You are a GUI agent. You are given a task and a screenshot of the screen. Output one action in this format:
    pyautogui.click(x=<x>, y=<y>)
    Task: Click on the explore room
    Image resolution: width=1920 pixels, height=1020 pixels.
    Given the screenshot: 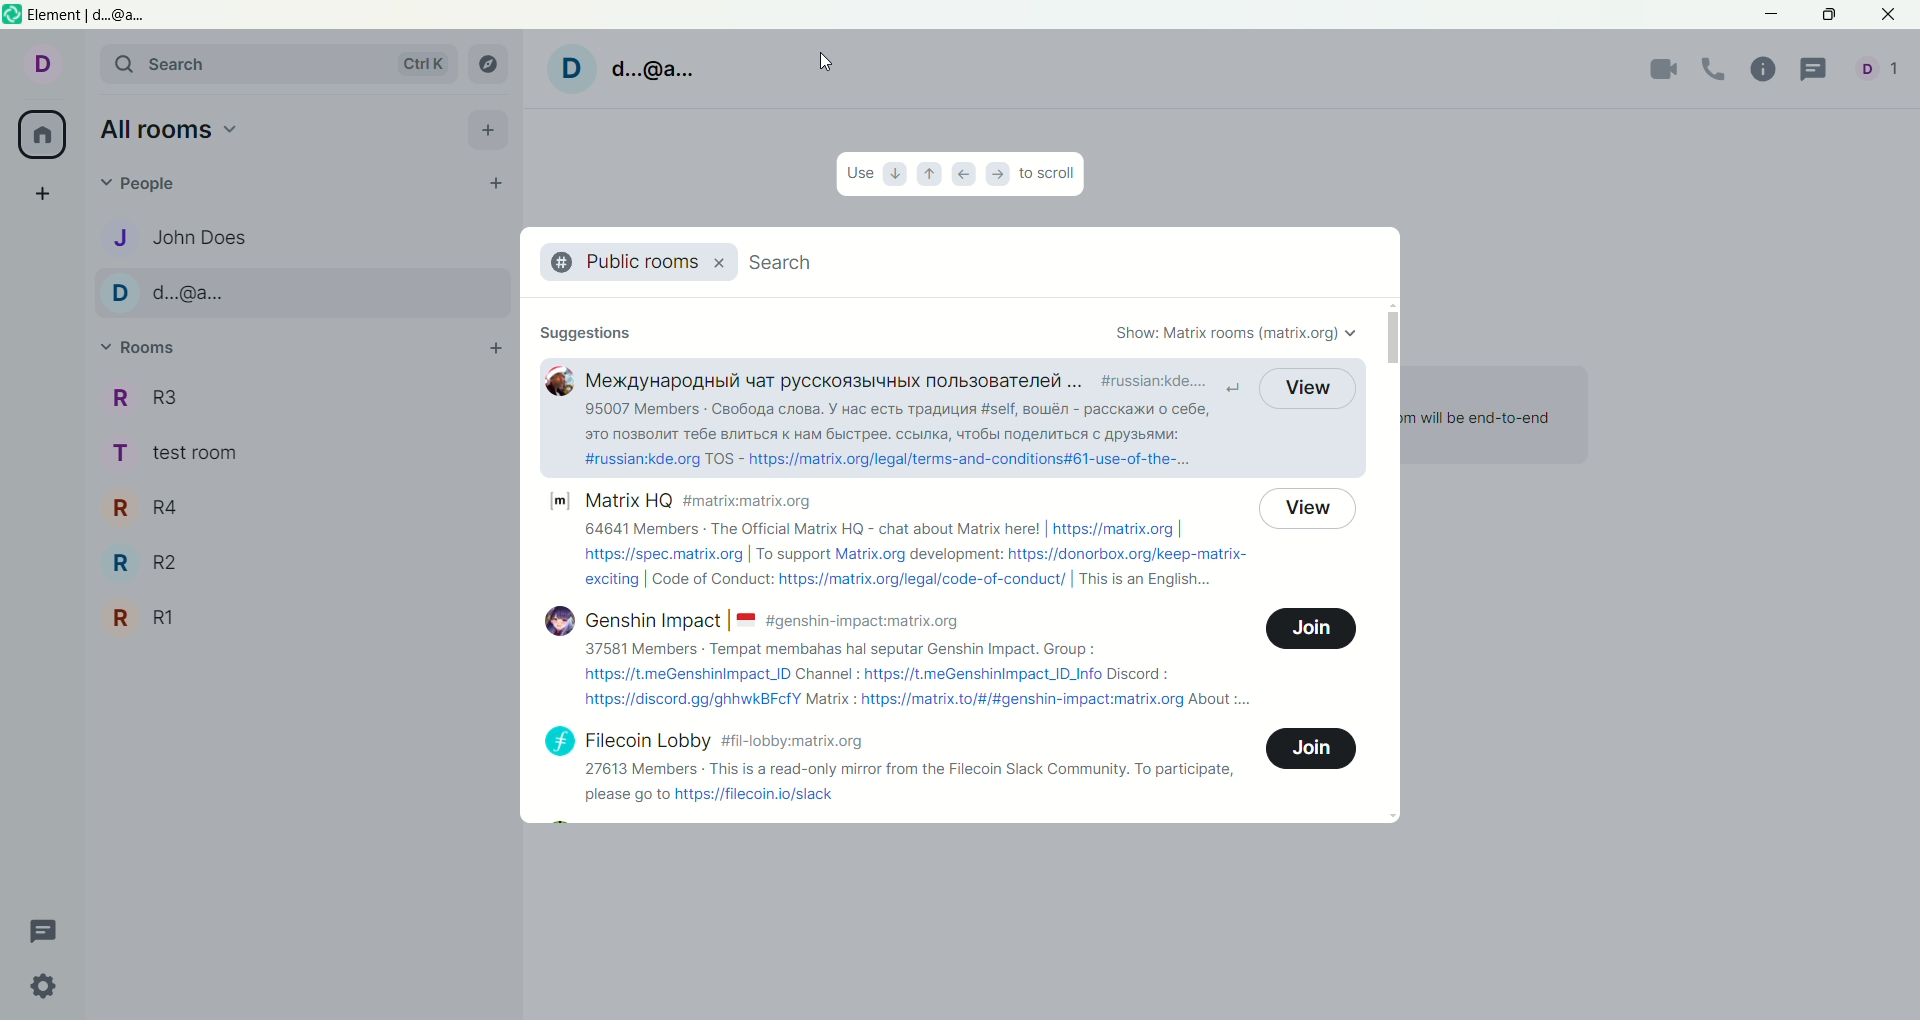 What is the action you would take?
    pyautogui.click(x=489, y=63)
    